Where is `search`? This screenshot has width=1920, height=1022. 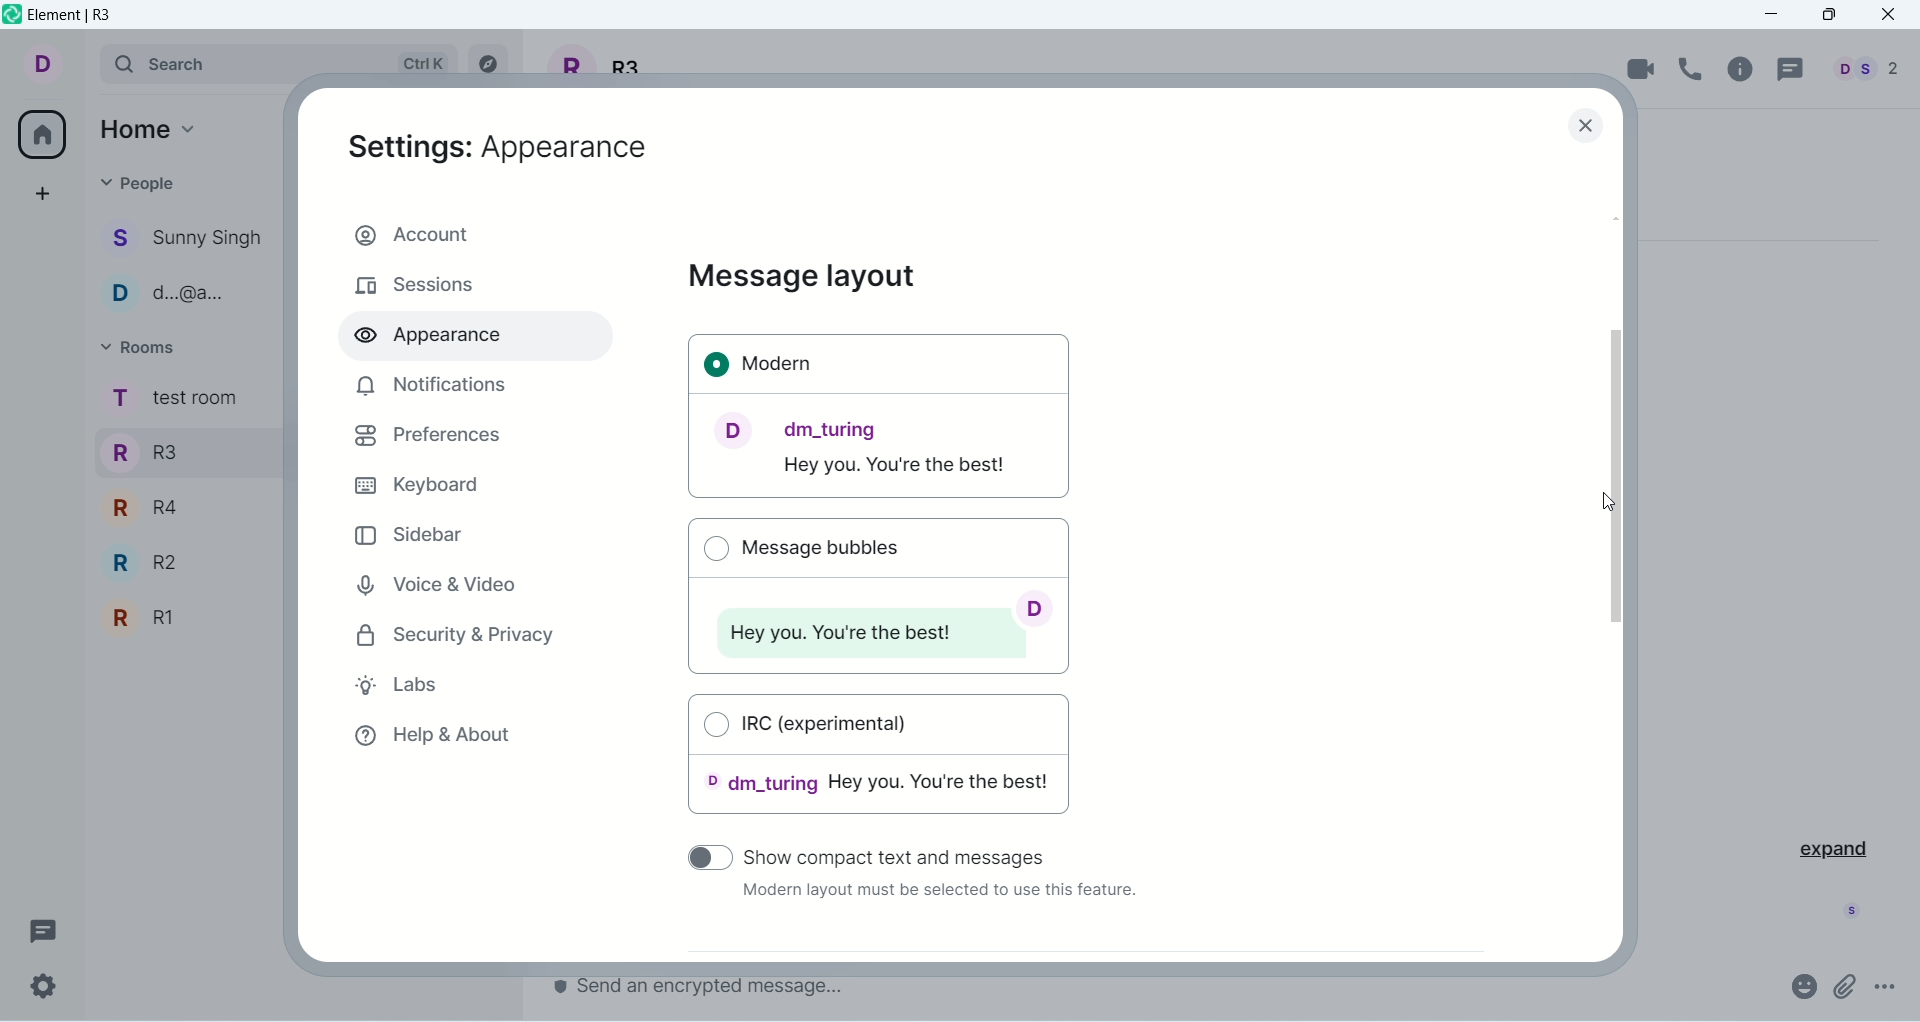
search is located at coordinates (281, 63).